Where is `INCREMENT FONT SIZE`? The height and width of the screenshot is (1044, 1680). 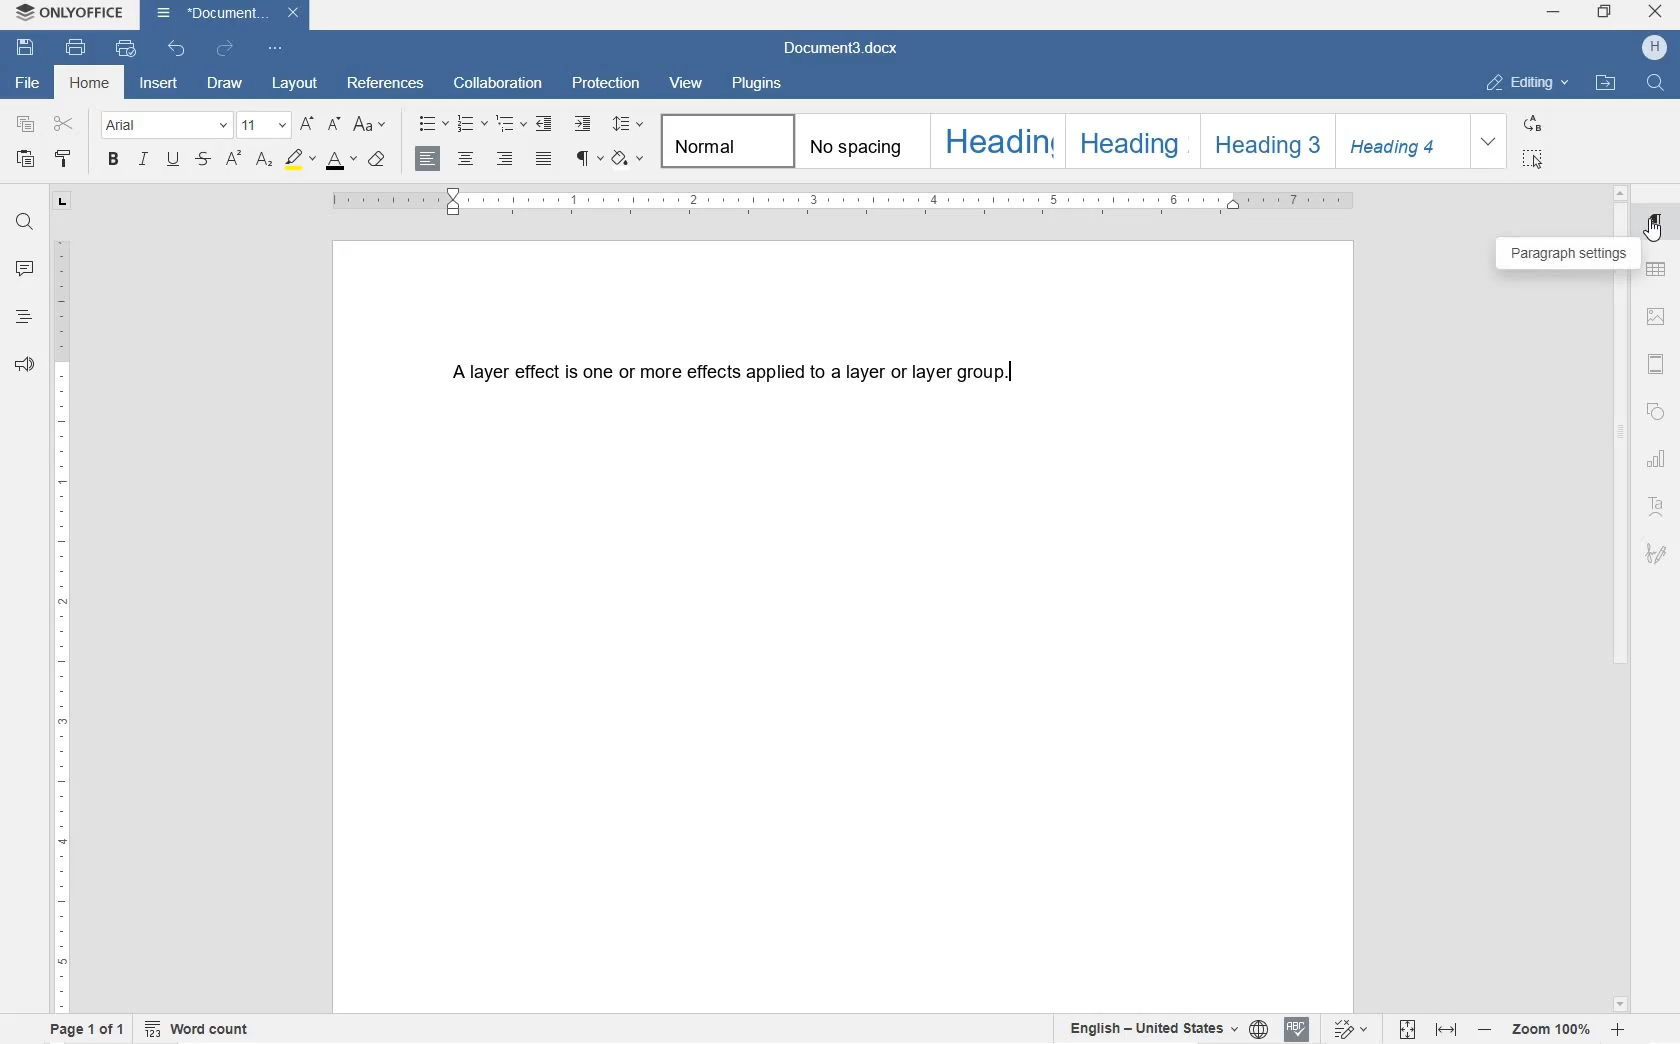 INCREMENT FONT SIZE is located at coordinates (307, 125).